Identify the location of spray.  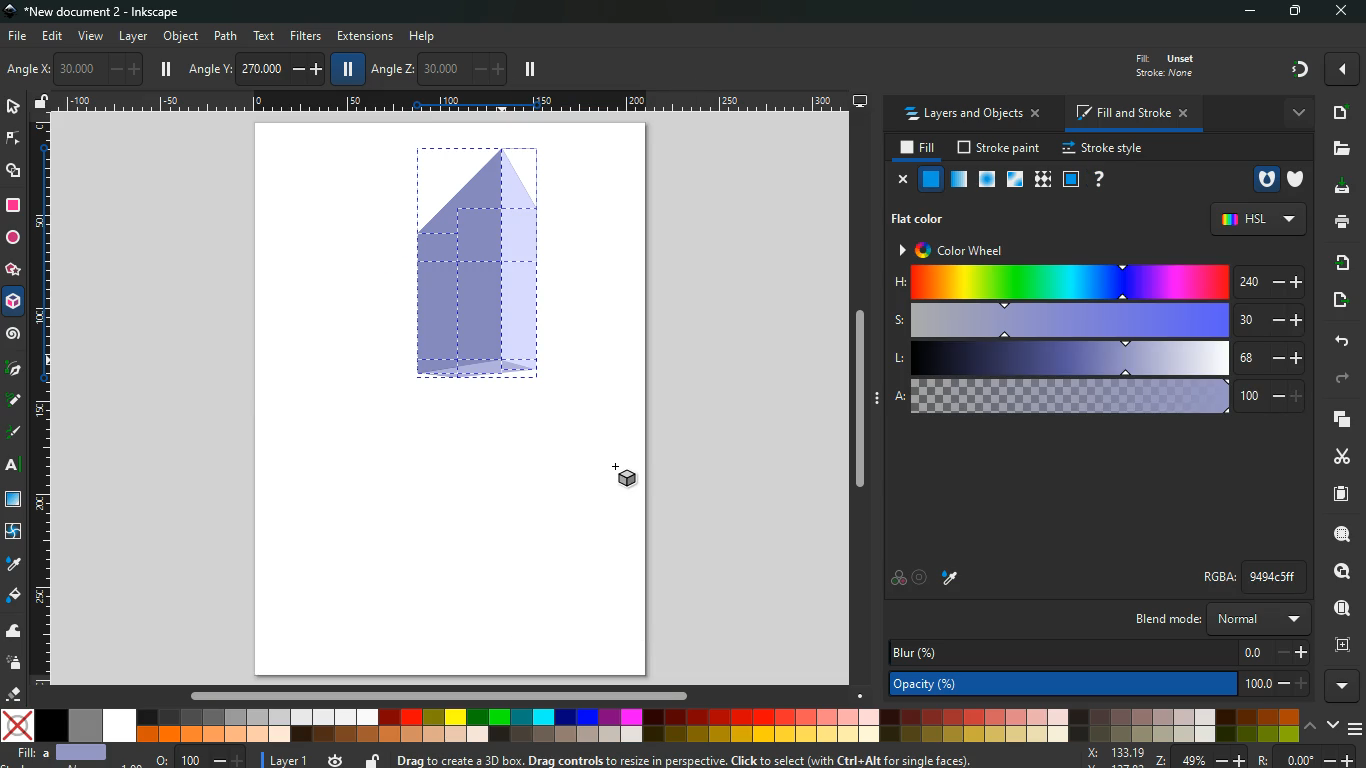
(14, 662).